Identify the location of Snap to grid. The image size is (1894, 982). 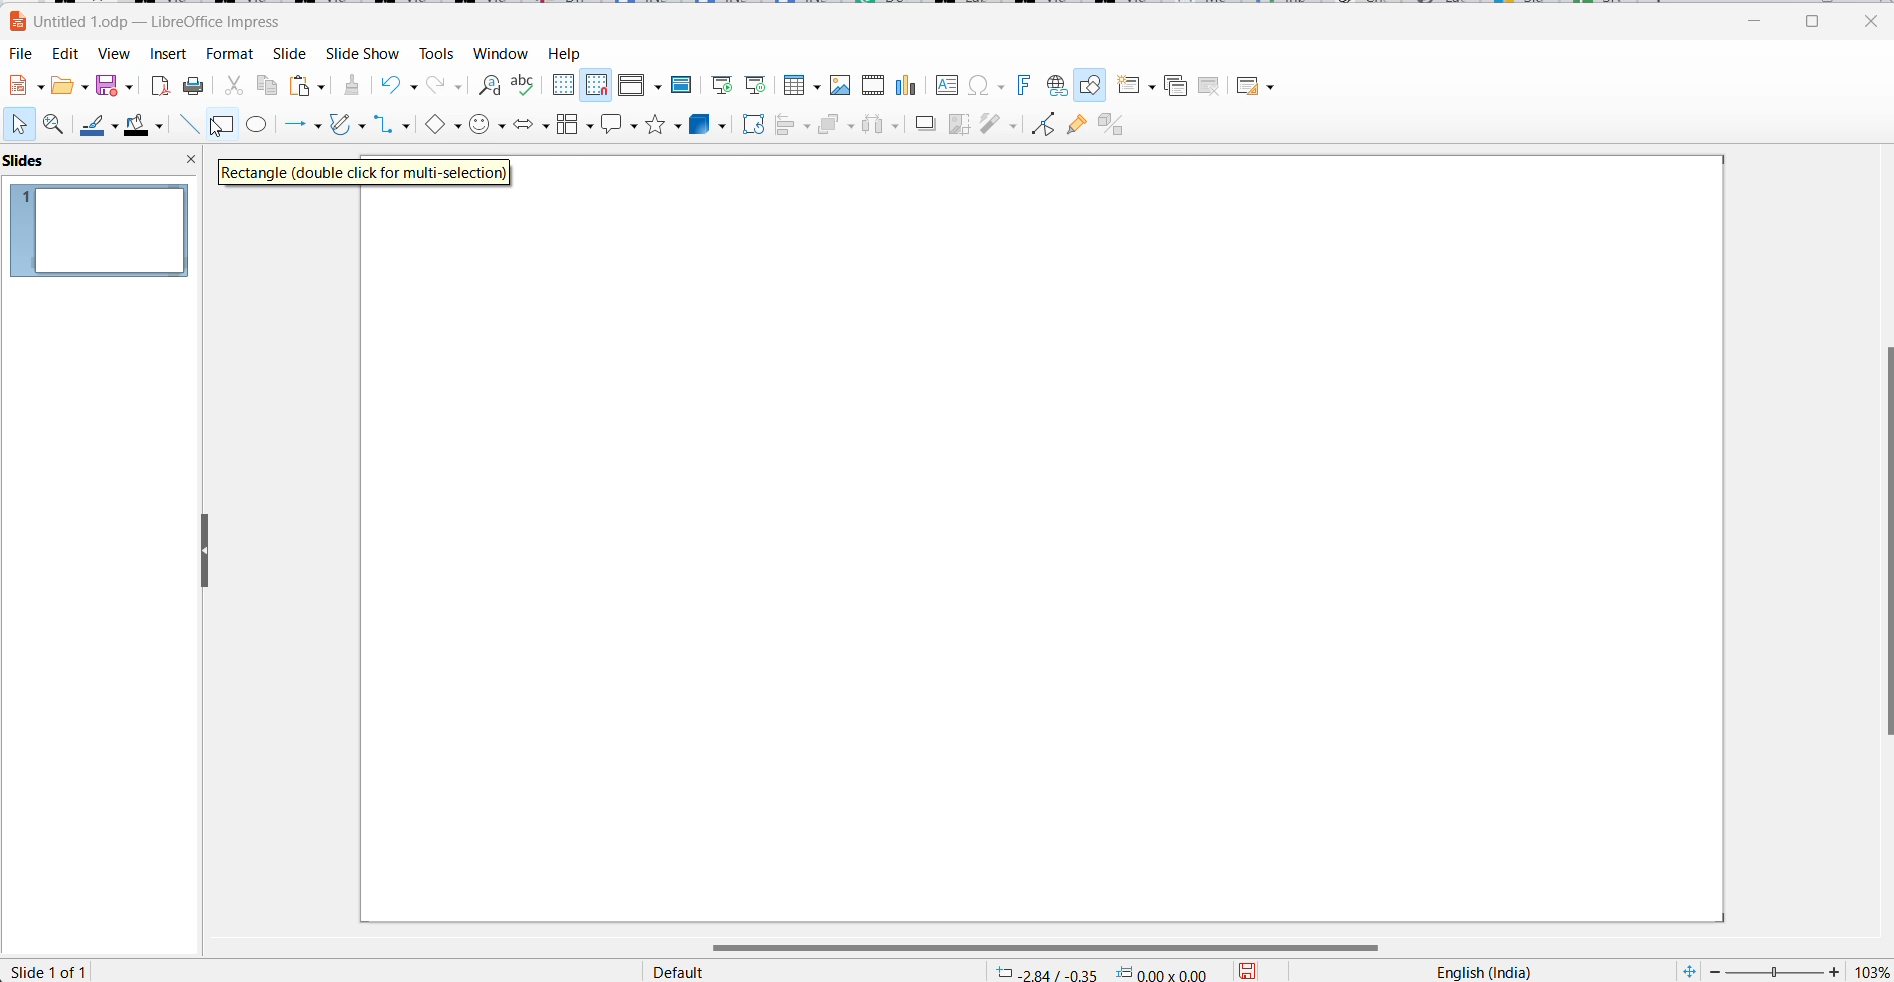
(597, 85).